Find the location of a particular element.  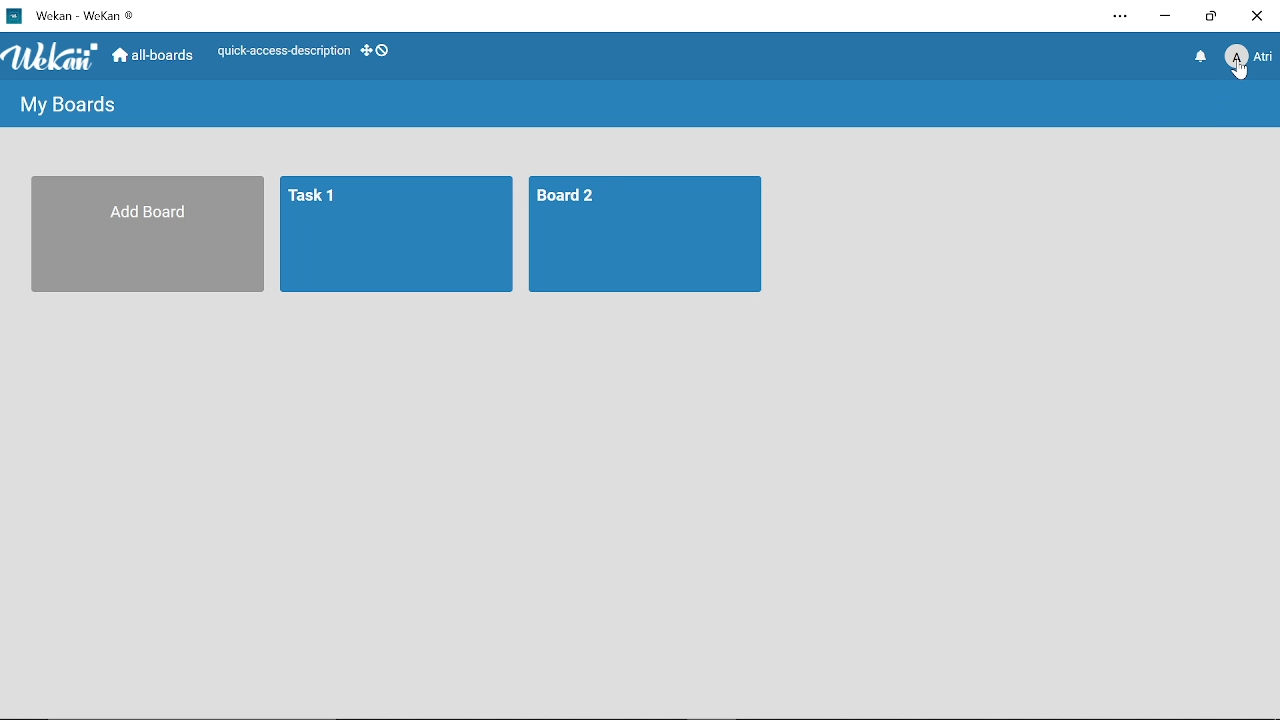

My boards is located at coordinates (71, 105).